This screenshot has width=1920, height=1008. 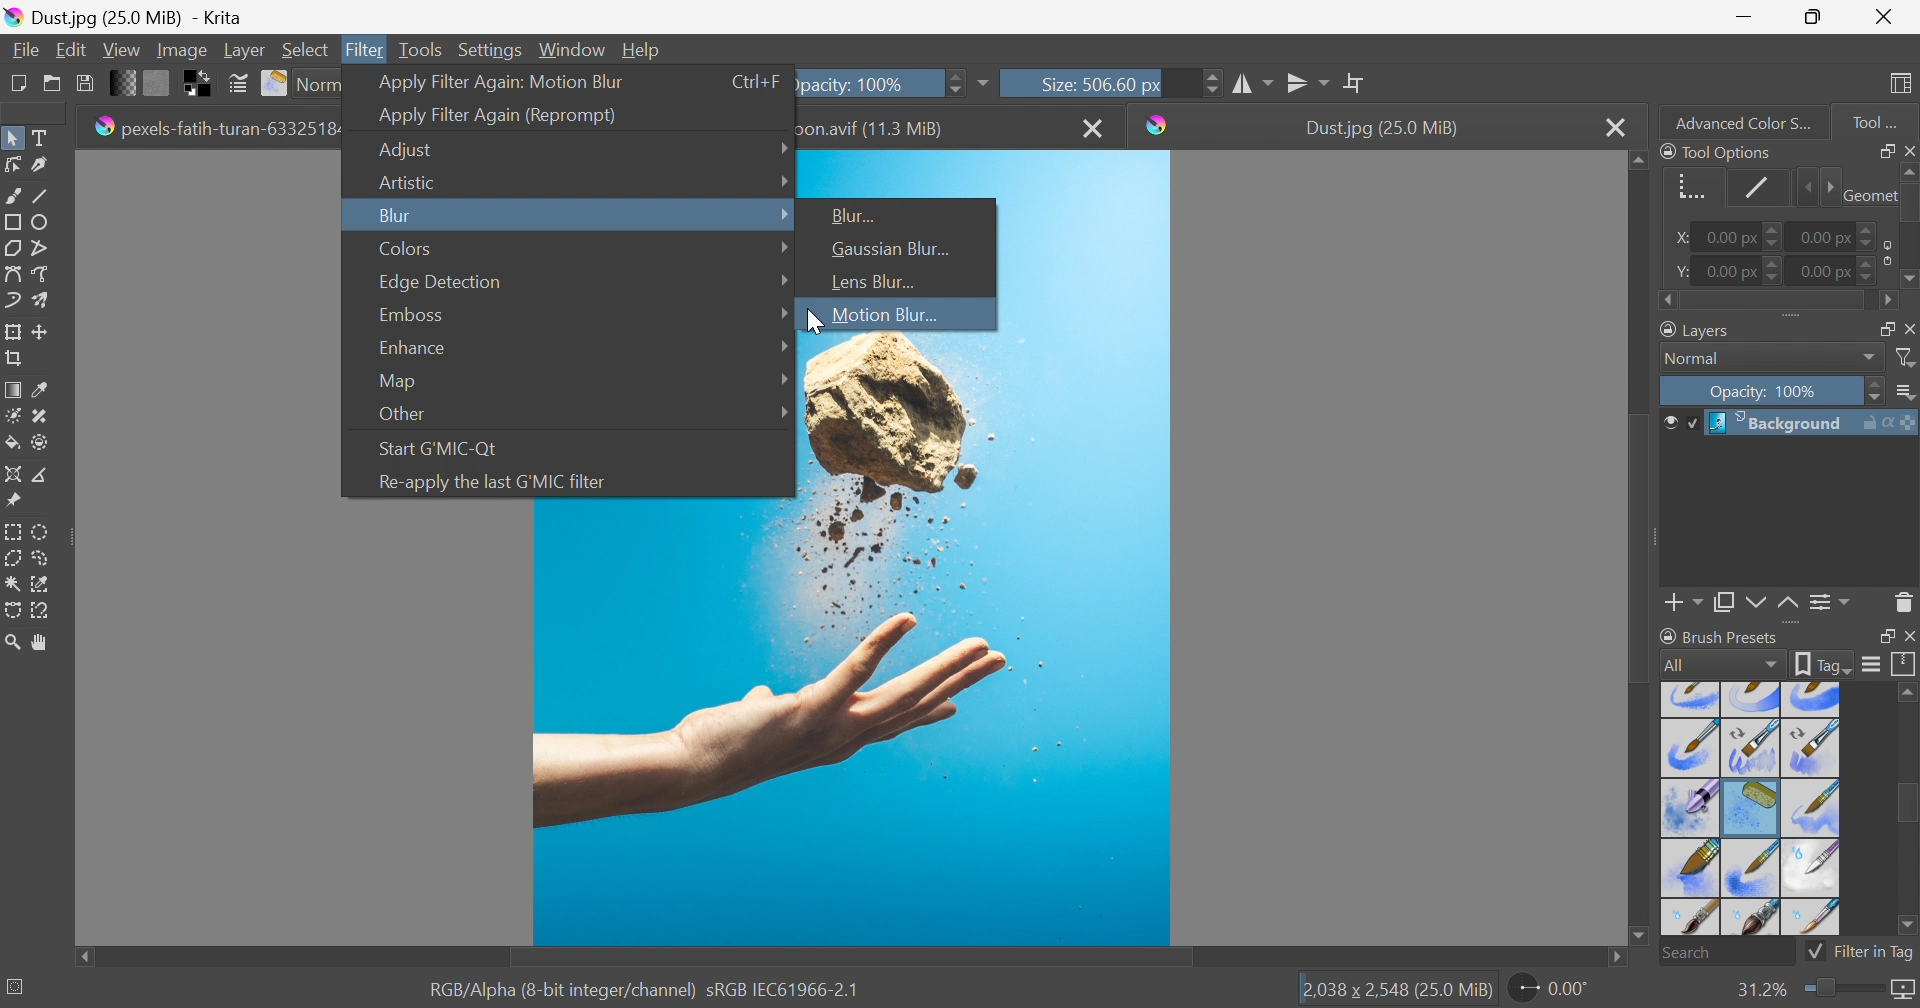 I want to click on Select, so click(x=306, y=49).